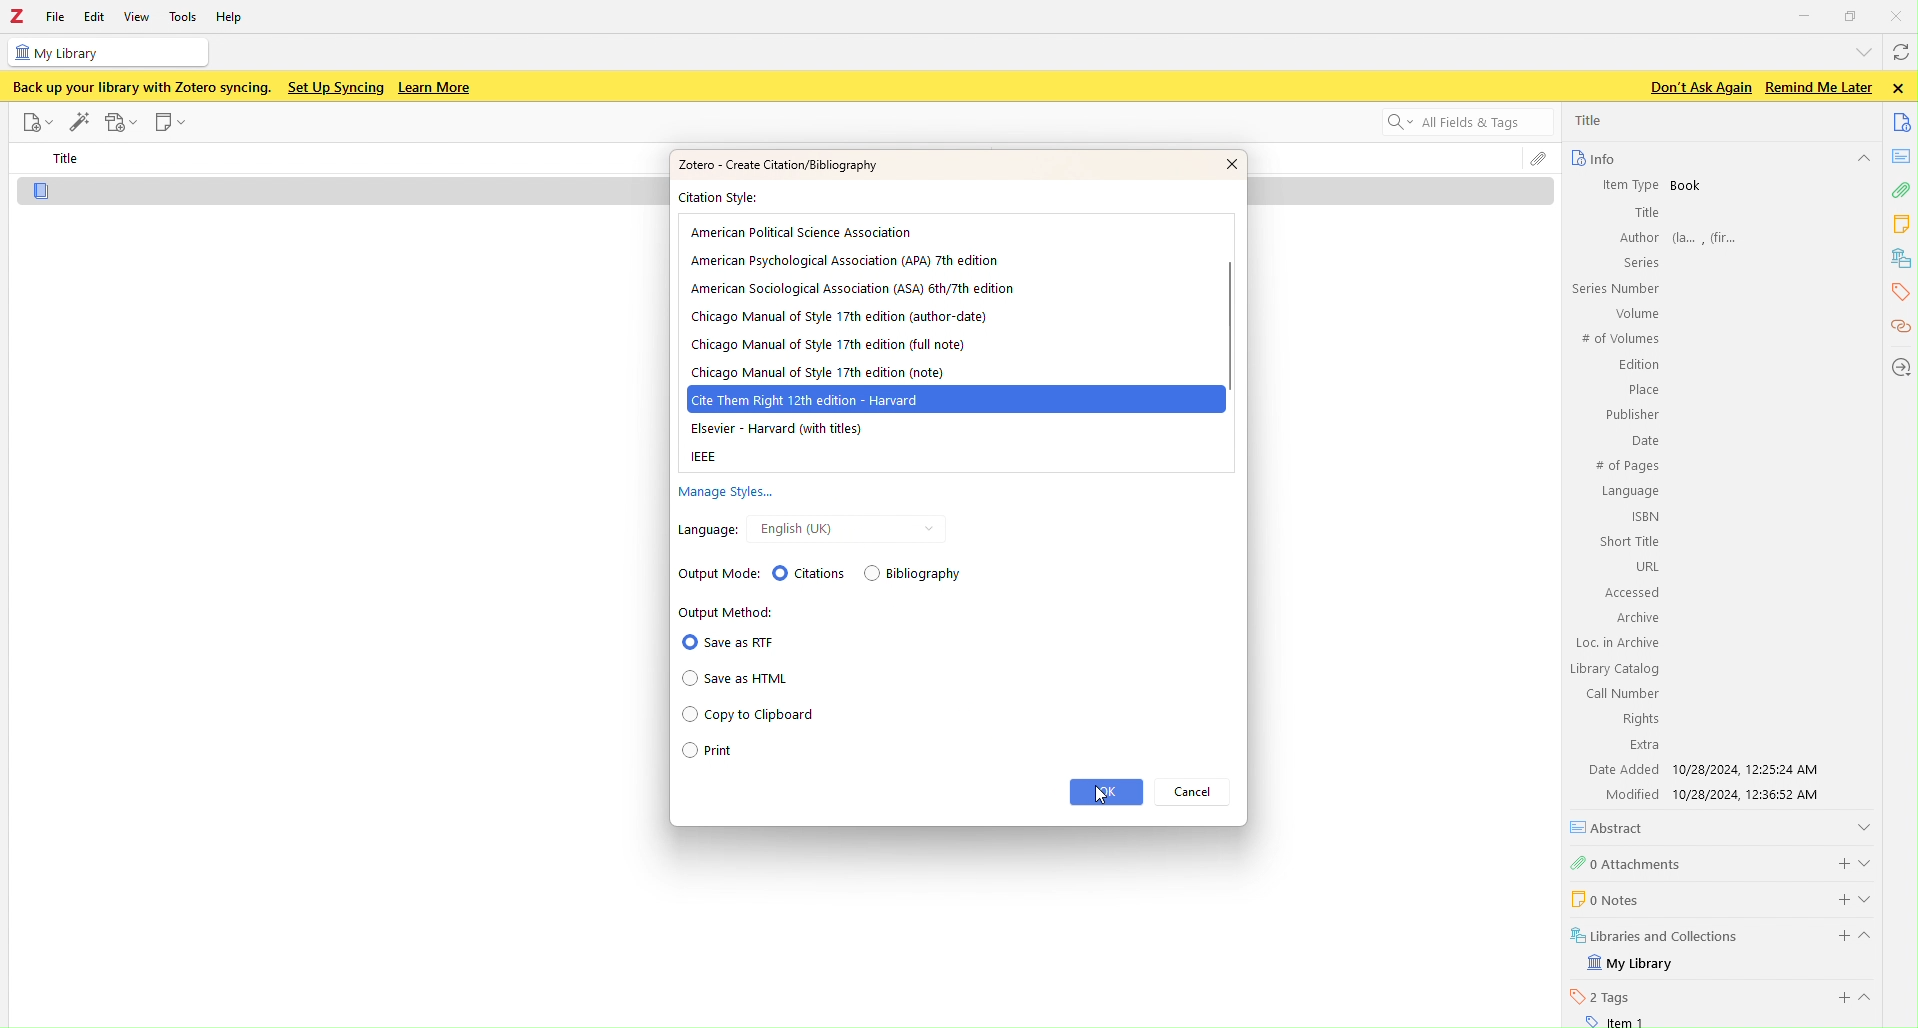 Image resolution: width=1918 pixels, height=1028 pixels. Describe the element at coordinates (1638, 262) in the screenshot. I see `Series` at that location.